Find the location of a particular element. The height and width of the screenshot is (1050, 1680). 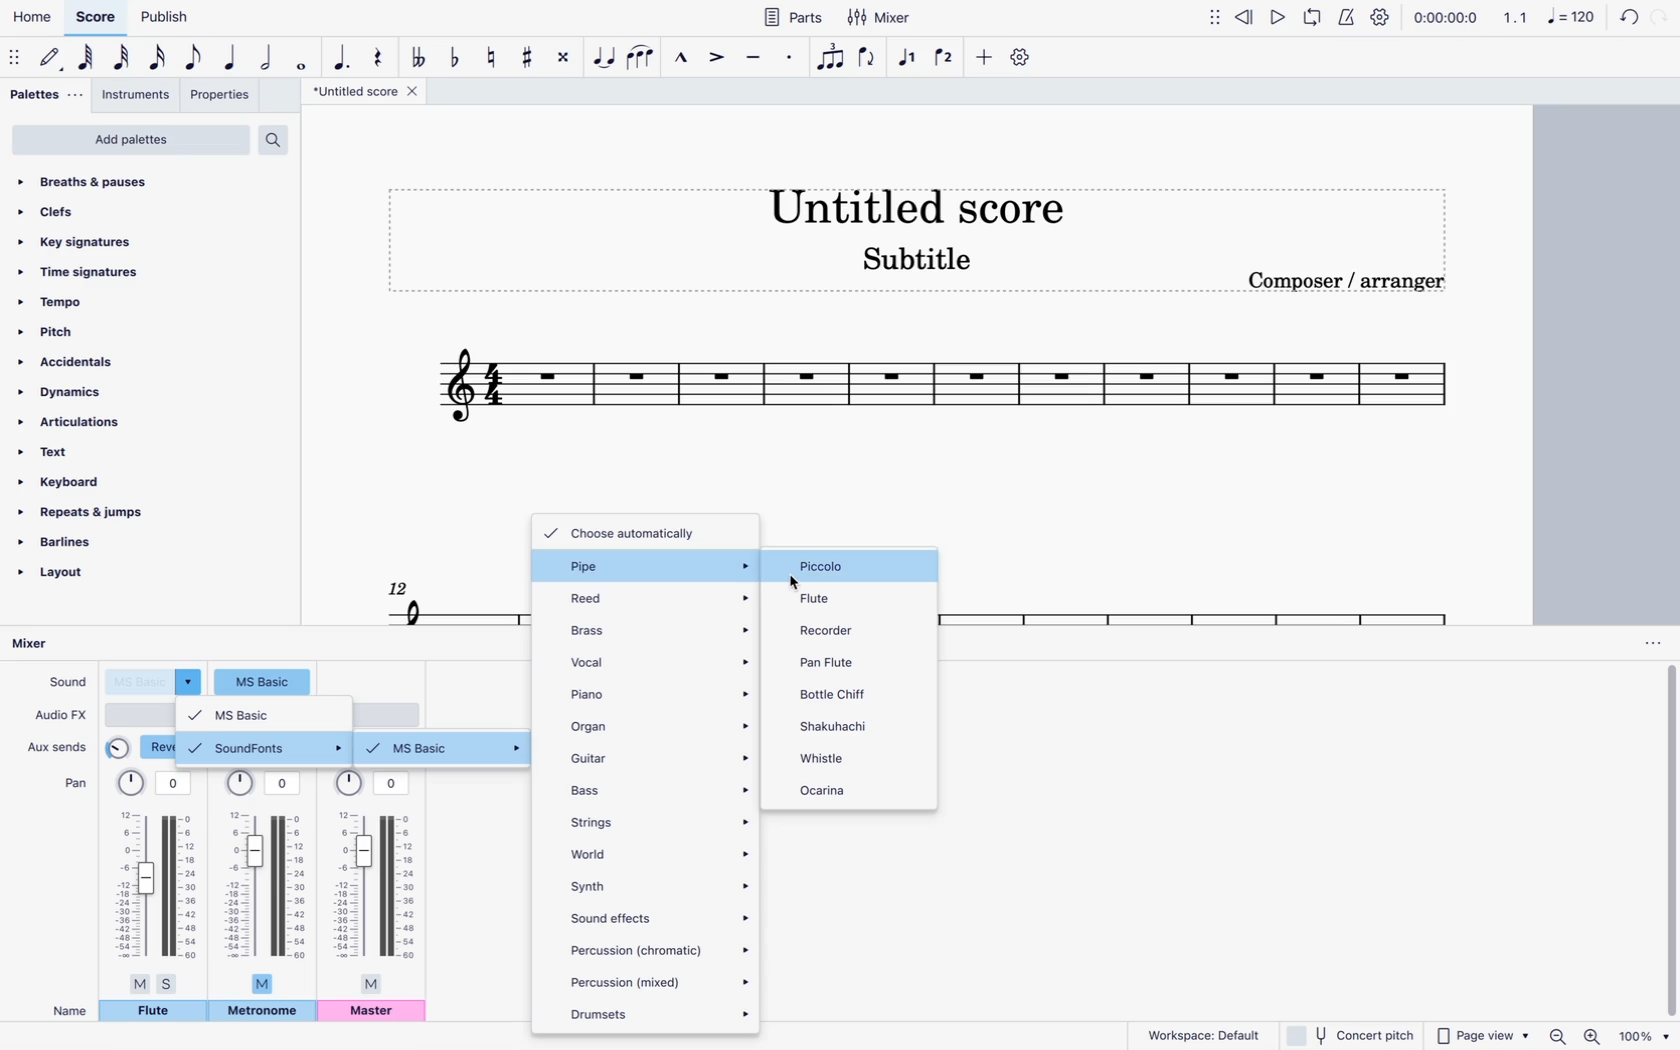

toggle double sharp is located at coordinates (567, 56).